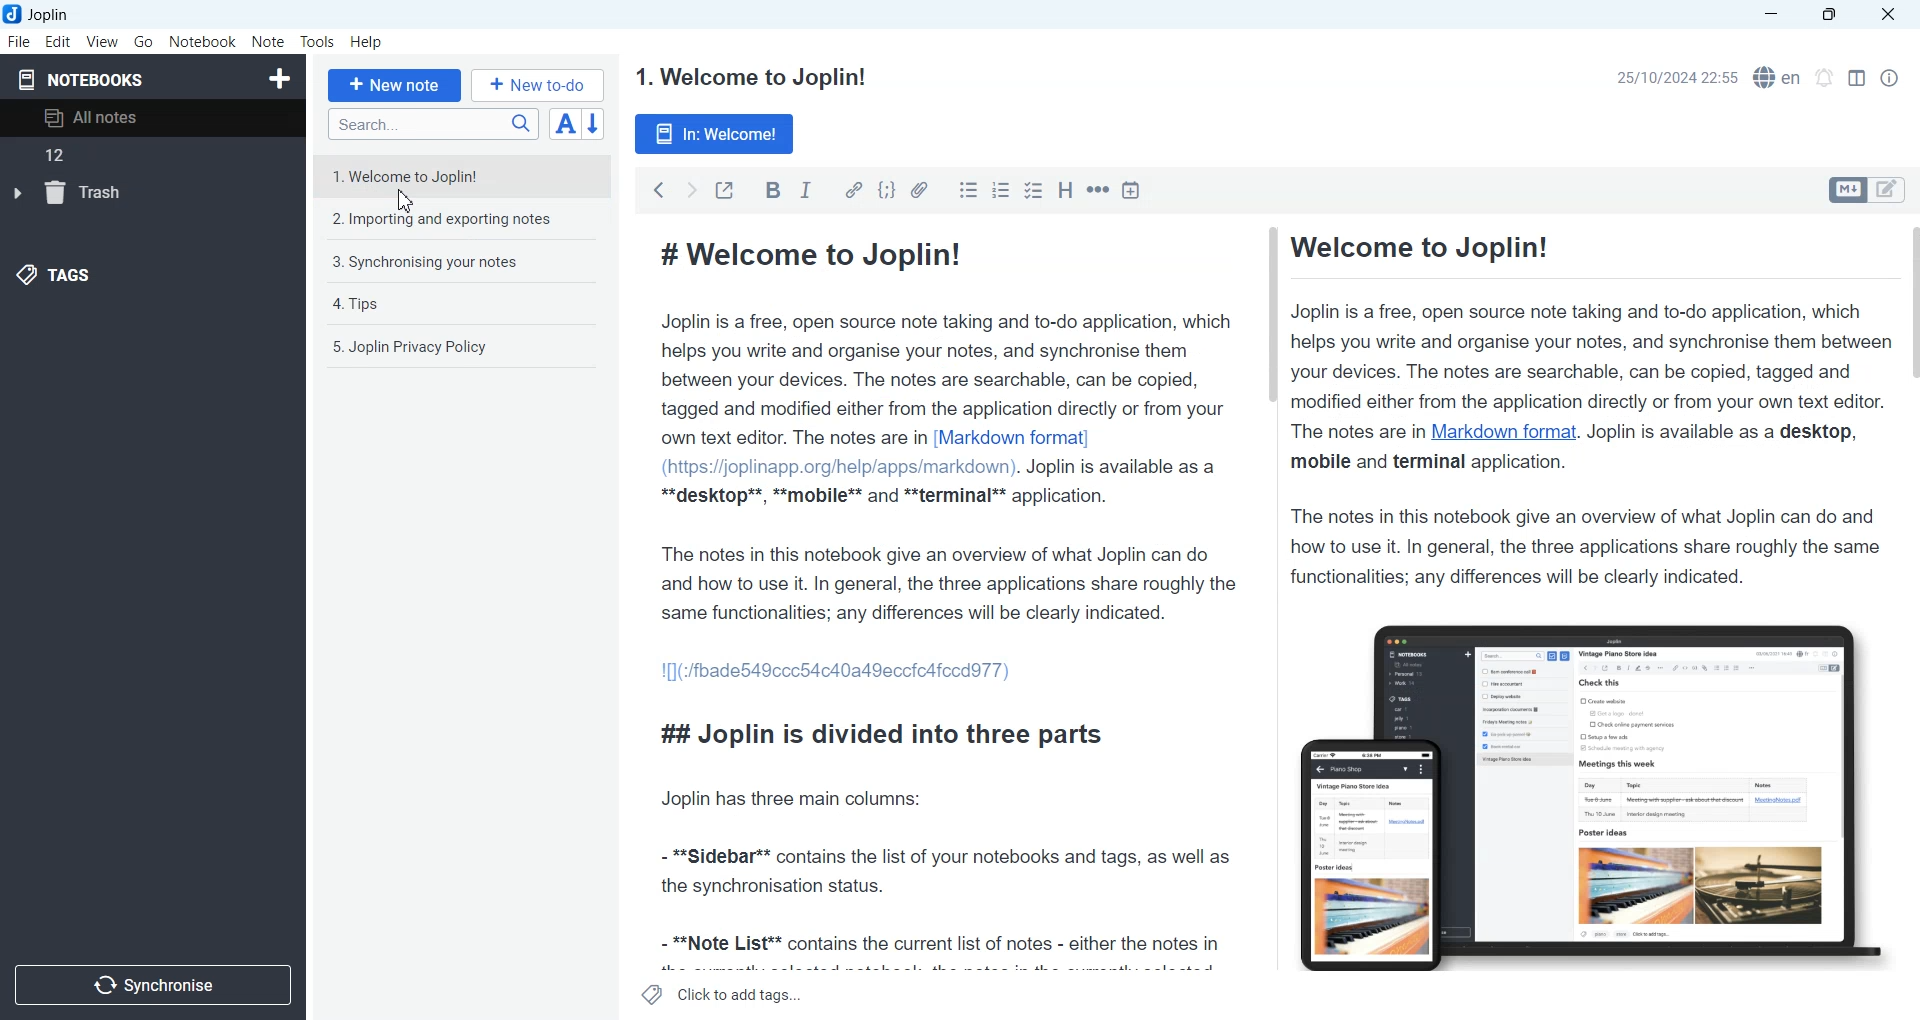  I want to click on Help, so click(368, 43).